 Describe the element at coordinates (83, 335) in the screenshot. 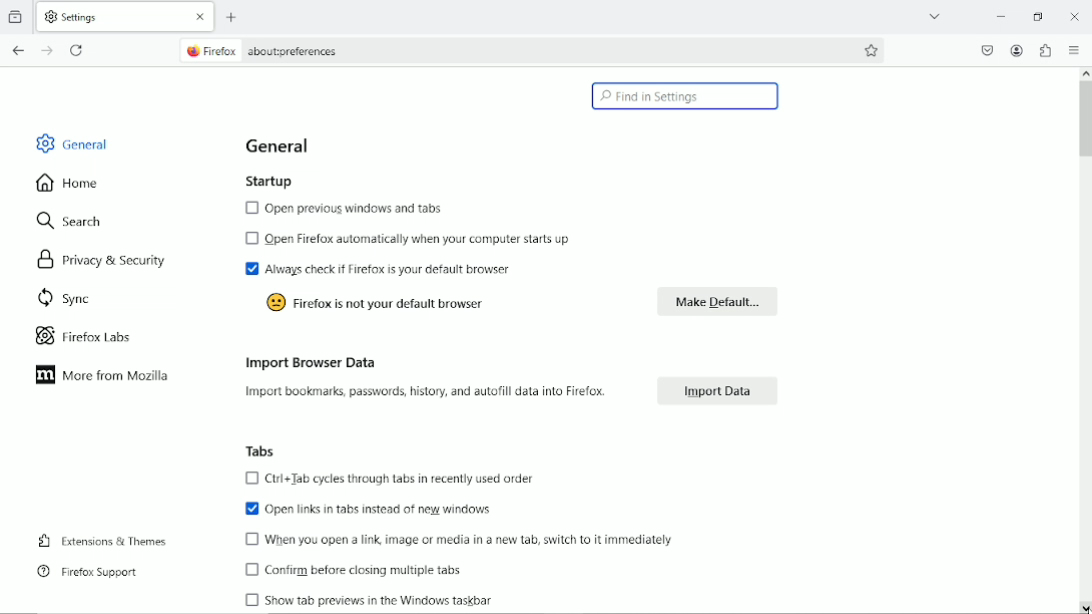

I see `Firefox labs` at that location.